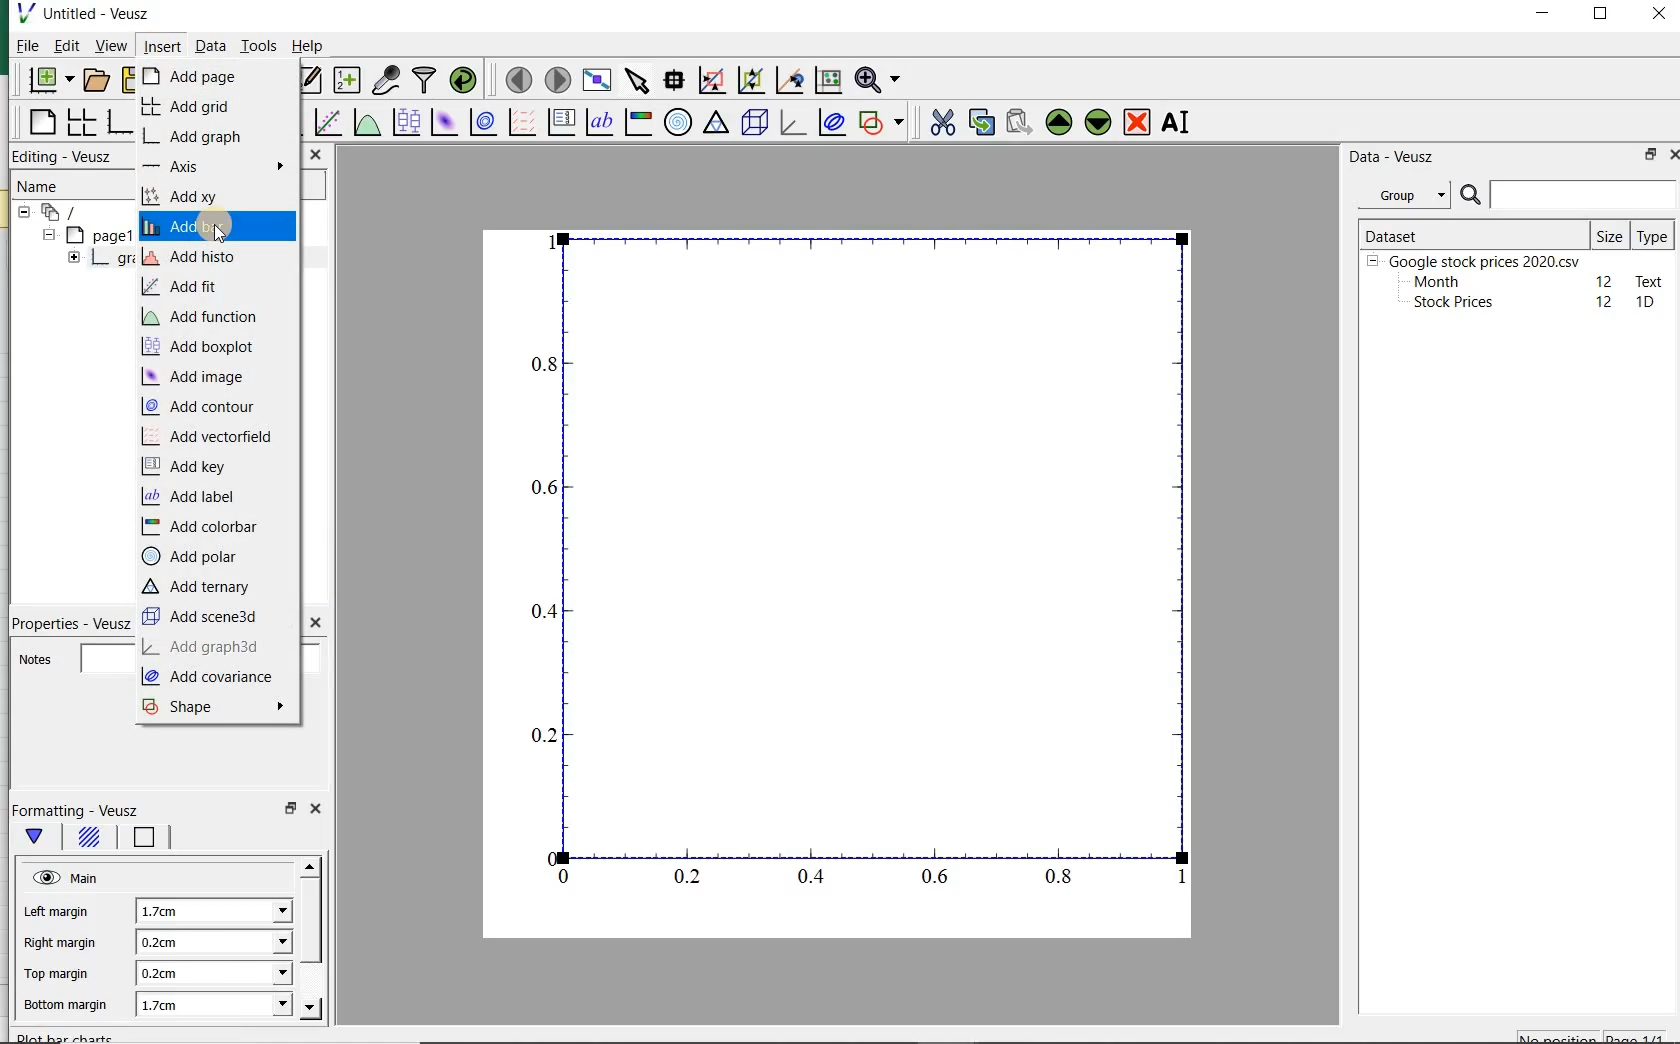 This screenshot has width=1680, height=1044. I want to click on move the selected widget down, so click(1098, 122).